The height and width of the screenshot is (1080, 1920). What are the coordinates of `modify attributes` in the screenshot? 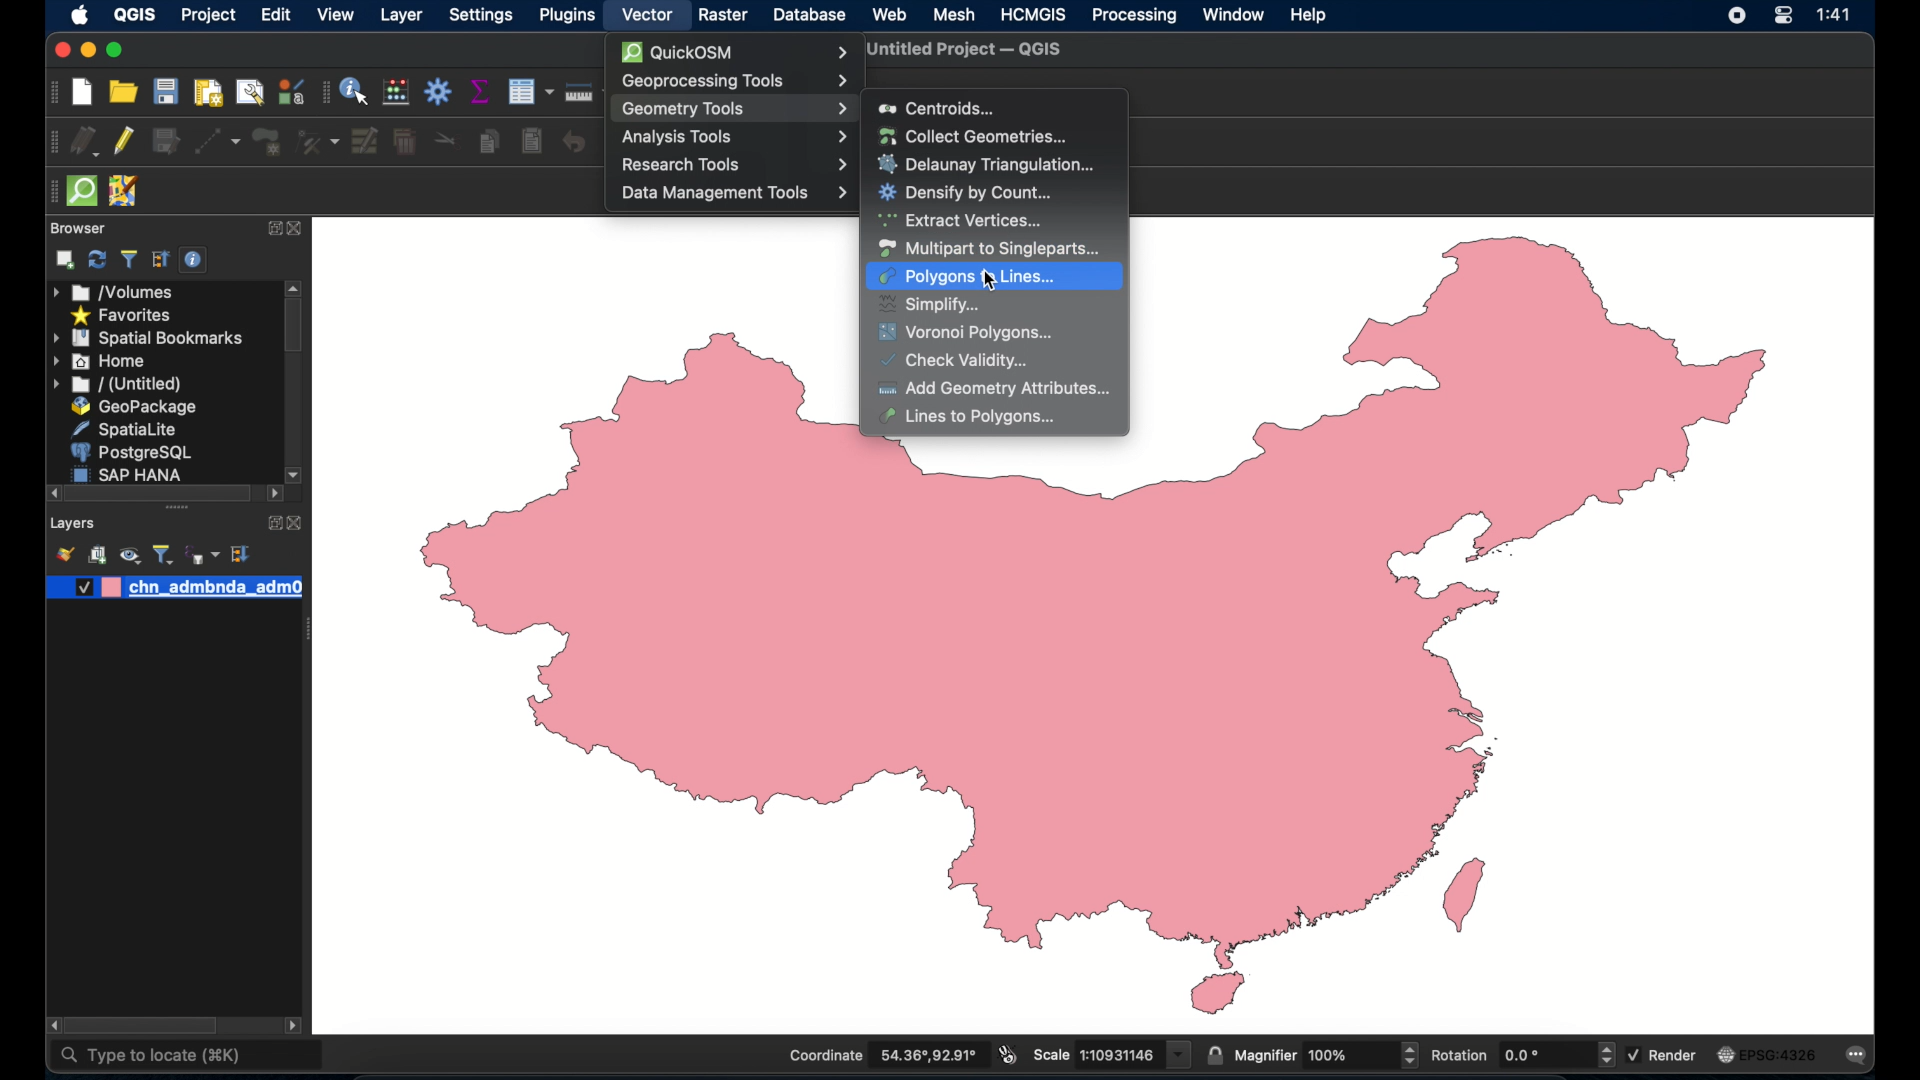 It's located at (366, 141).